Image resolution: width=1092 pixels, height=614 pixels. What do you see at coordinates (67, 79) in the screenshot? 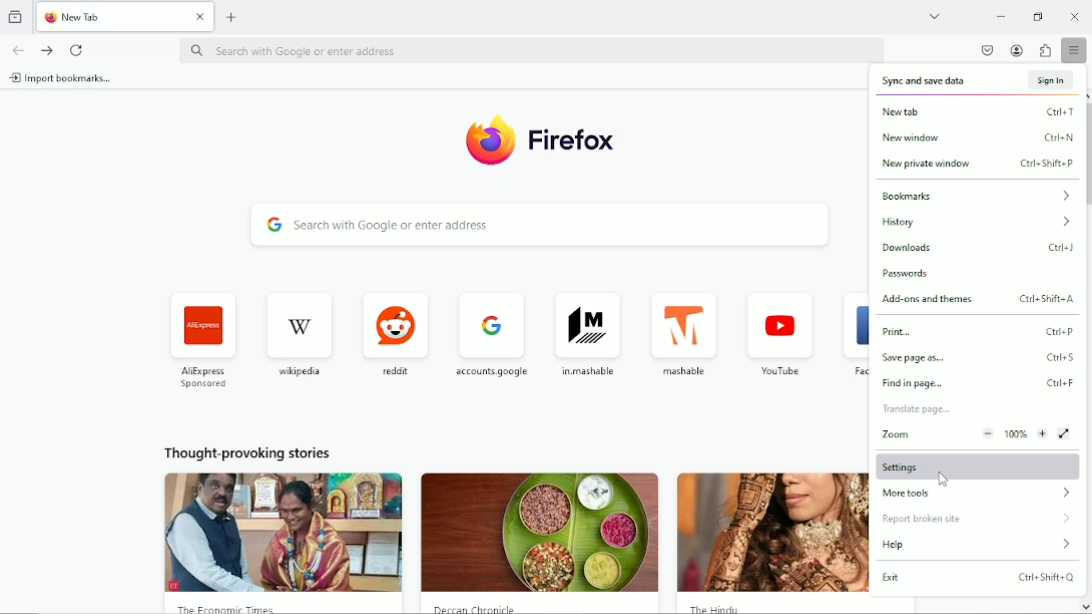
I see `import bookmarks` at bounding box center [67, 79].